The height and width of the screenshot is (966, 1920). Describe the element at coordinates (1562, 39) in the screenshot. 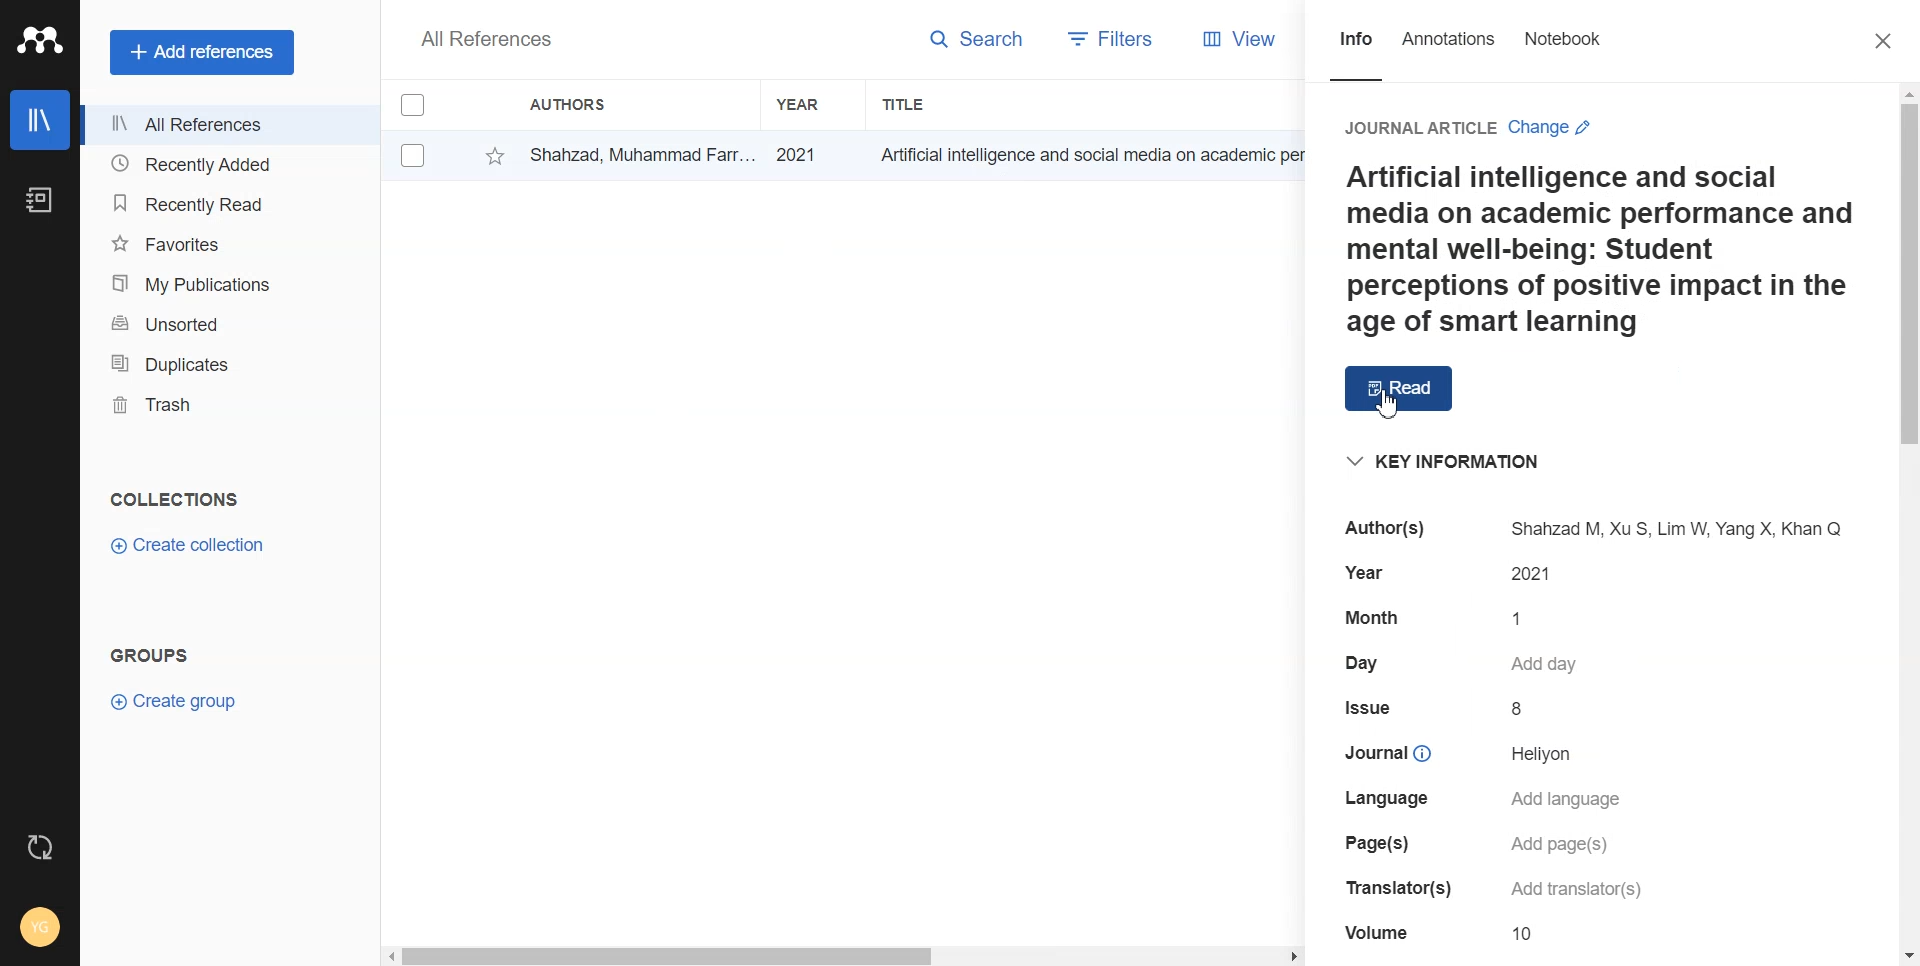

I see `Notebook` at that location.